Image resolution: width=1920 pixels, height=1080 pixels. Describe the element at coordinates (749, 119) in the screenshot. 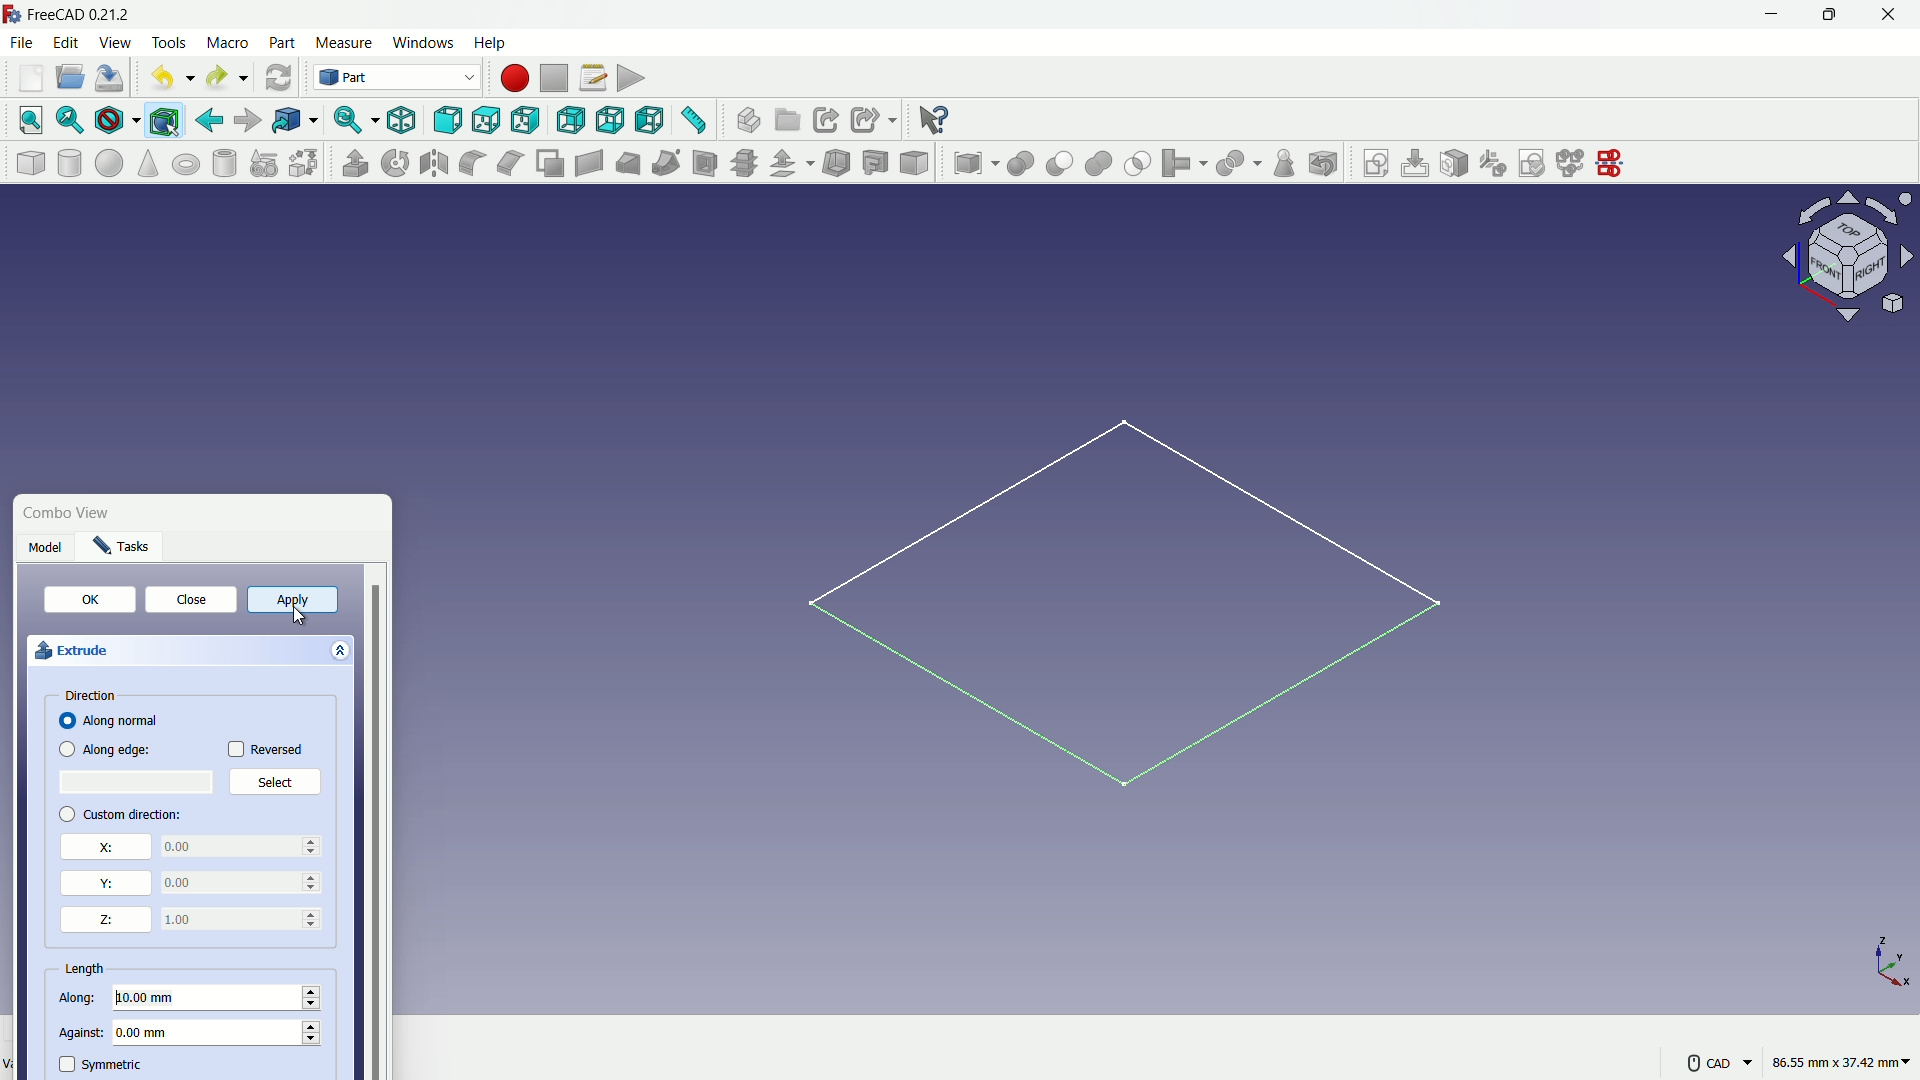

I see `create part` at that location.